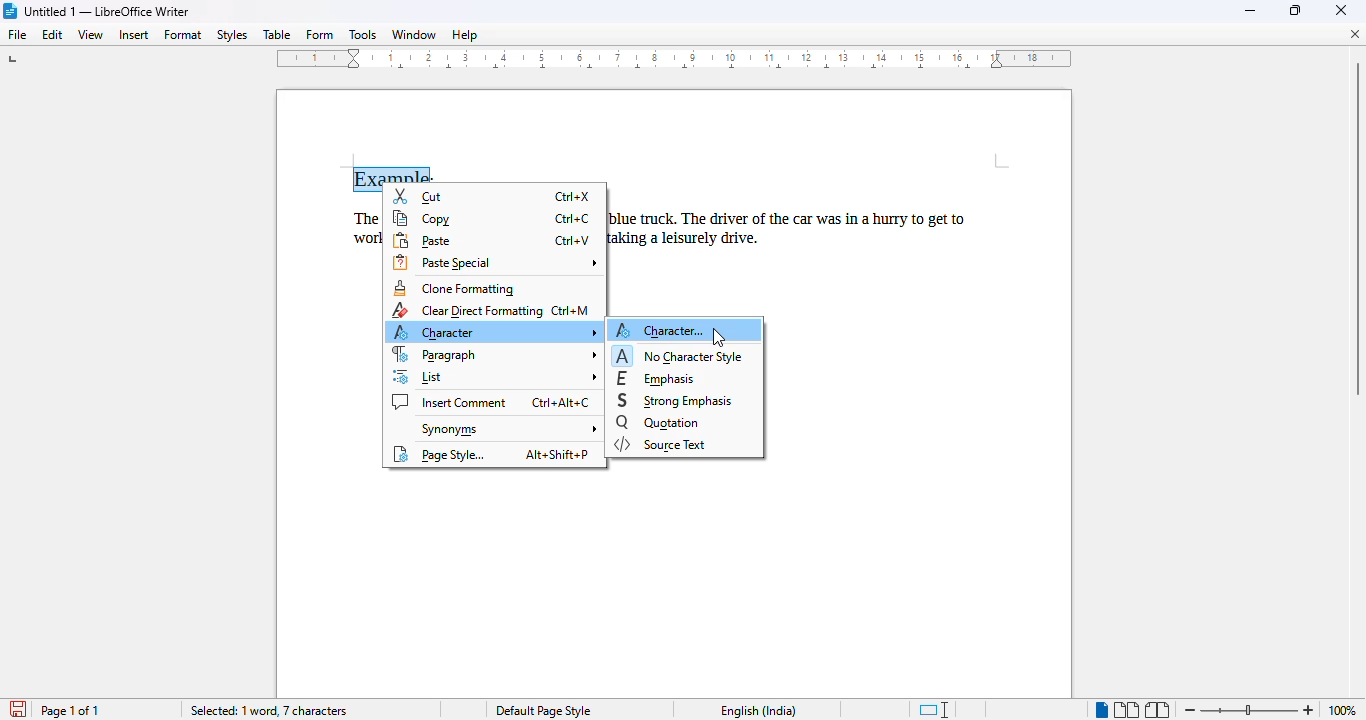 This screenshot has width=1366, height=720. What do you see at coordinates (363, 34) in the screenshot?
I see `tools` at bounding box center [363, 34].